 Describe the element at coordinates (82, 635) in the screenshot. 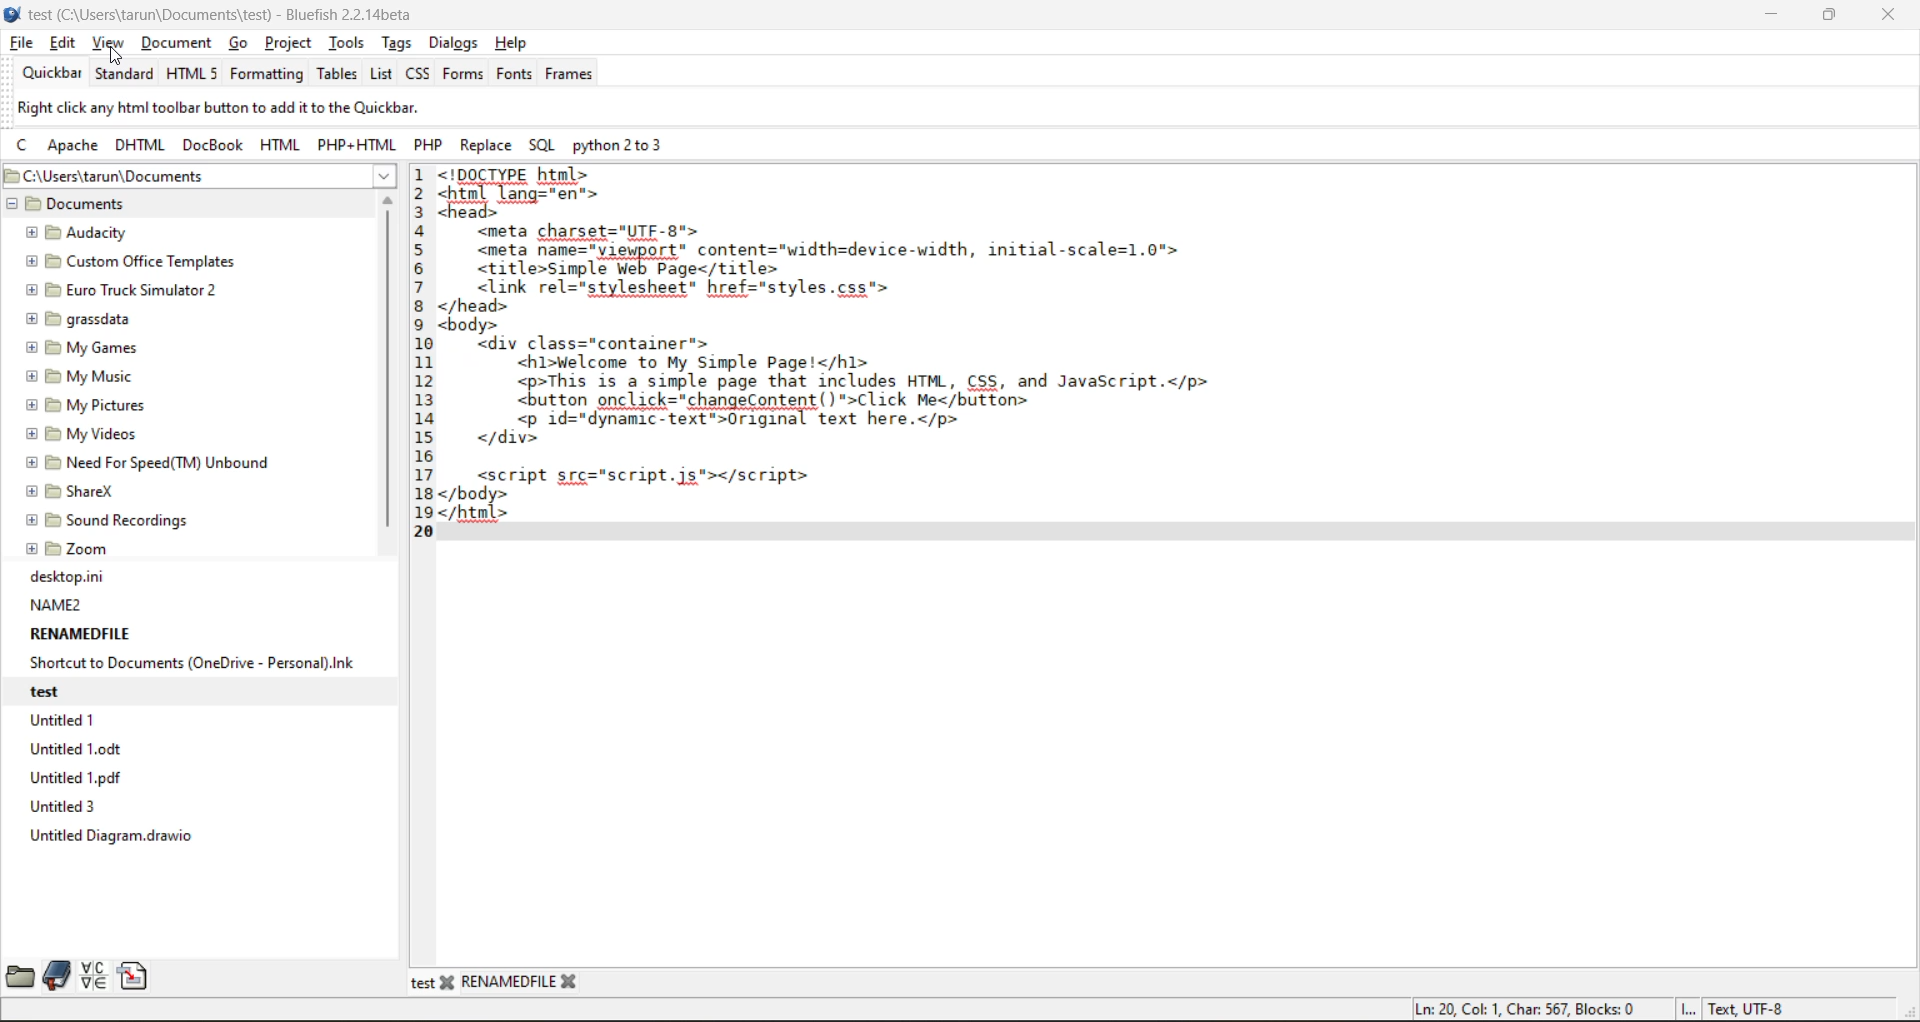

I see `RENAMEDFILE` at that location.